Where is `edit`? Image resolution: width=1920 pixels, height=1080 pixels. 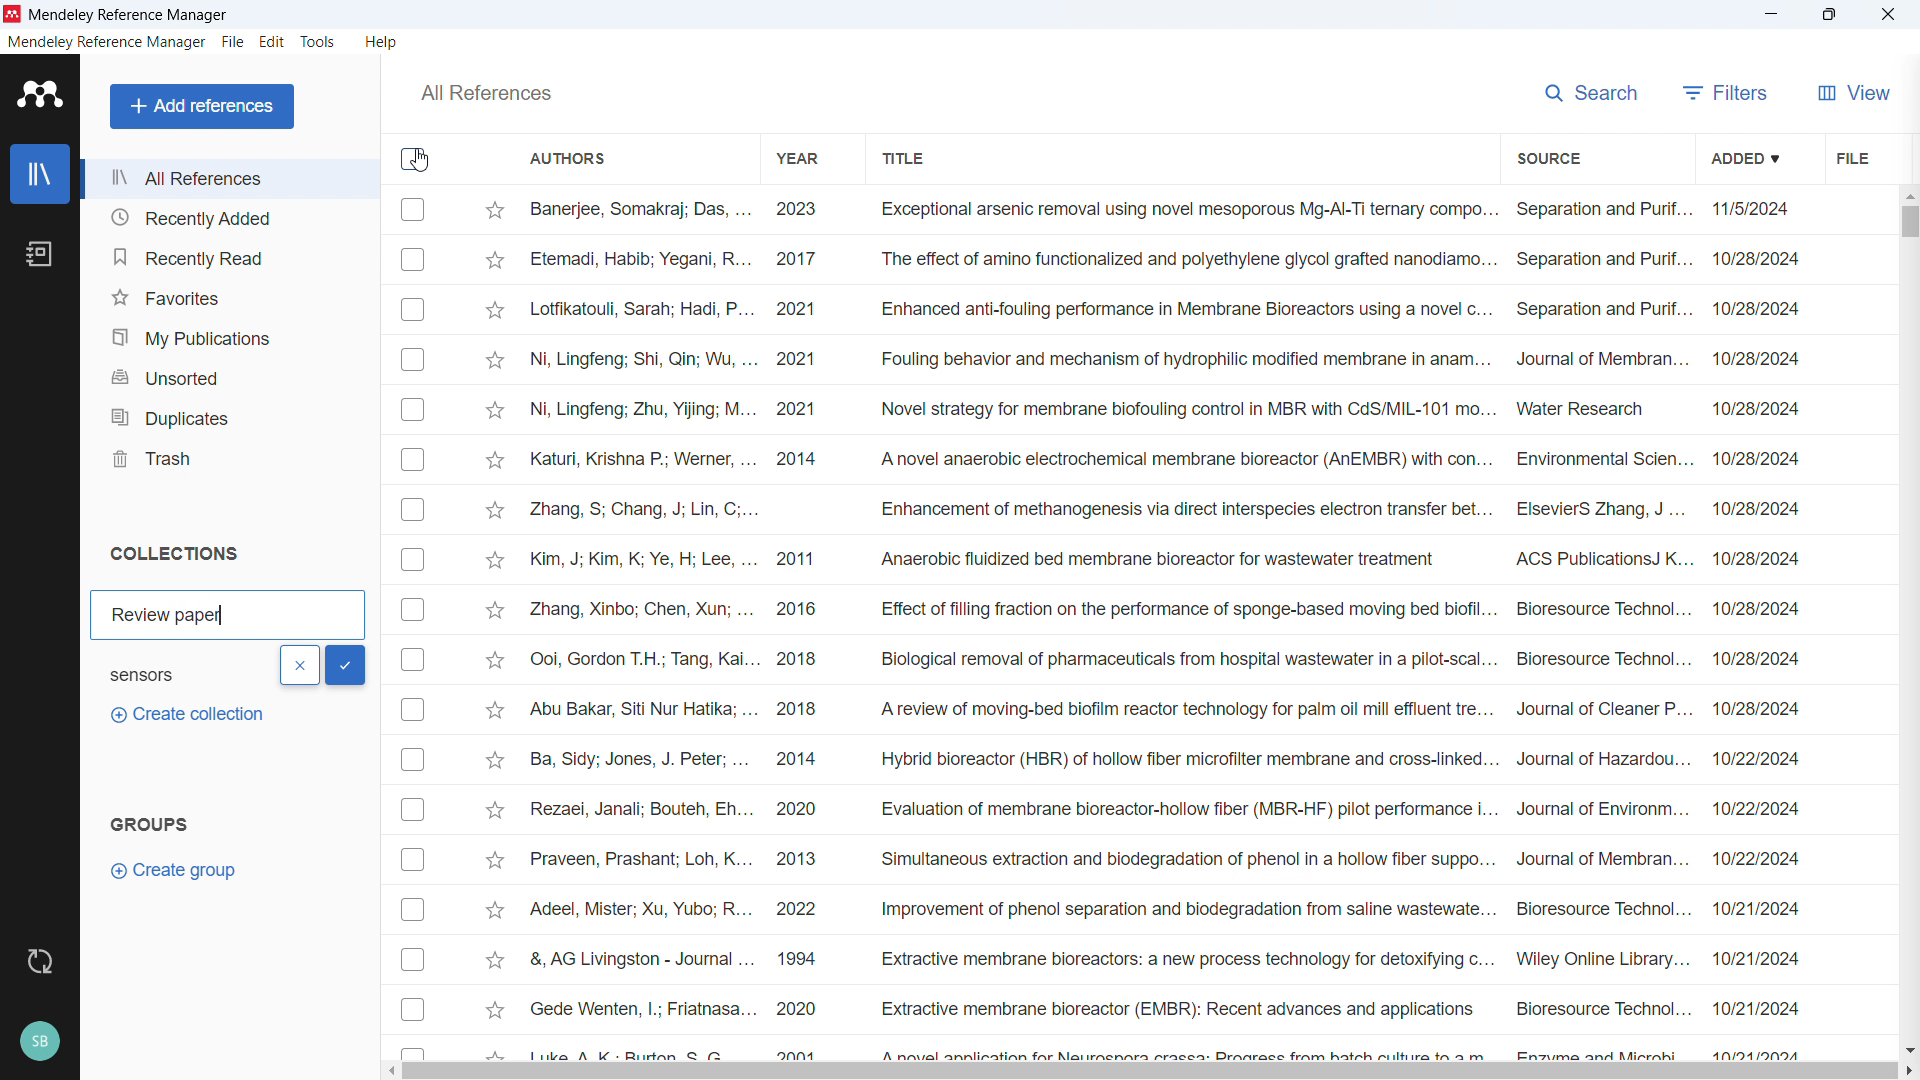
edit is located at coordinates (271, 43).